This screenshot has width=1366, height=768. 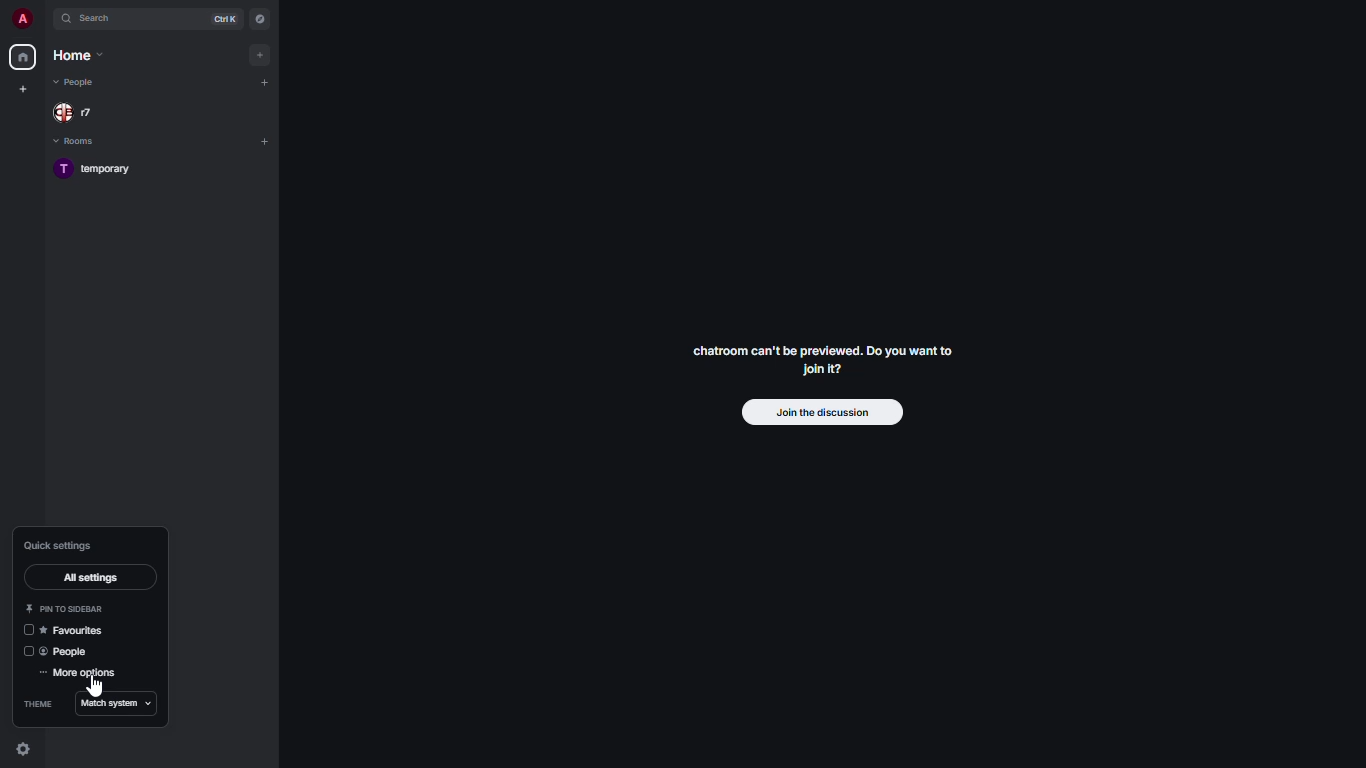 What do you see at coordinates (77, 54) in the screenshot?
I see `home` at bounding box center [77, 54].